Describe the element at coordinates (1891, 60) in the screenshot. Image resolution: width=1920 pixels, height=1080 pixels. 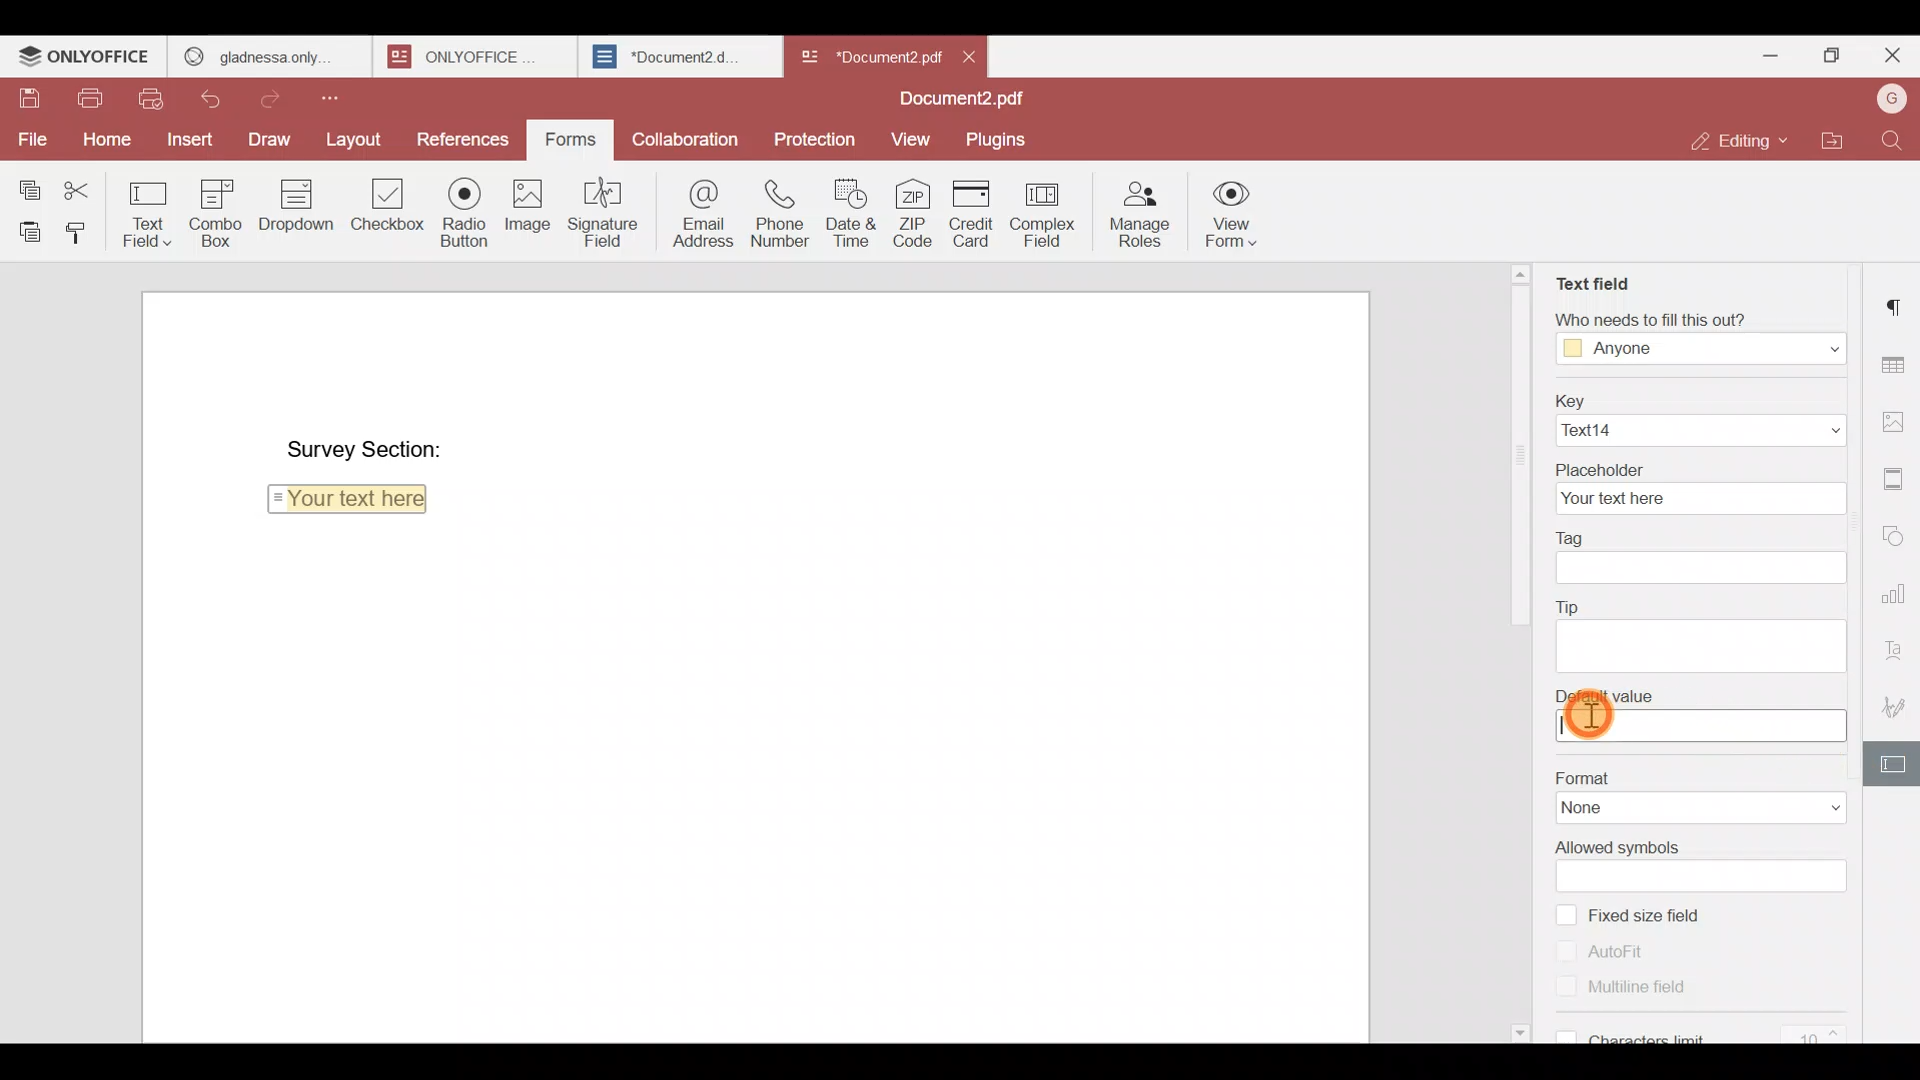
I see `Close` at that location.